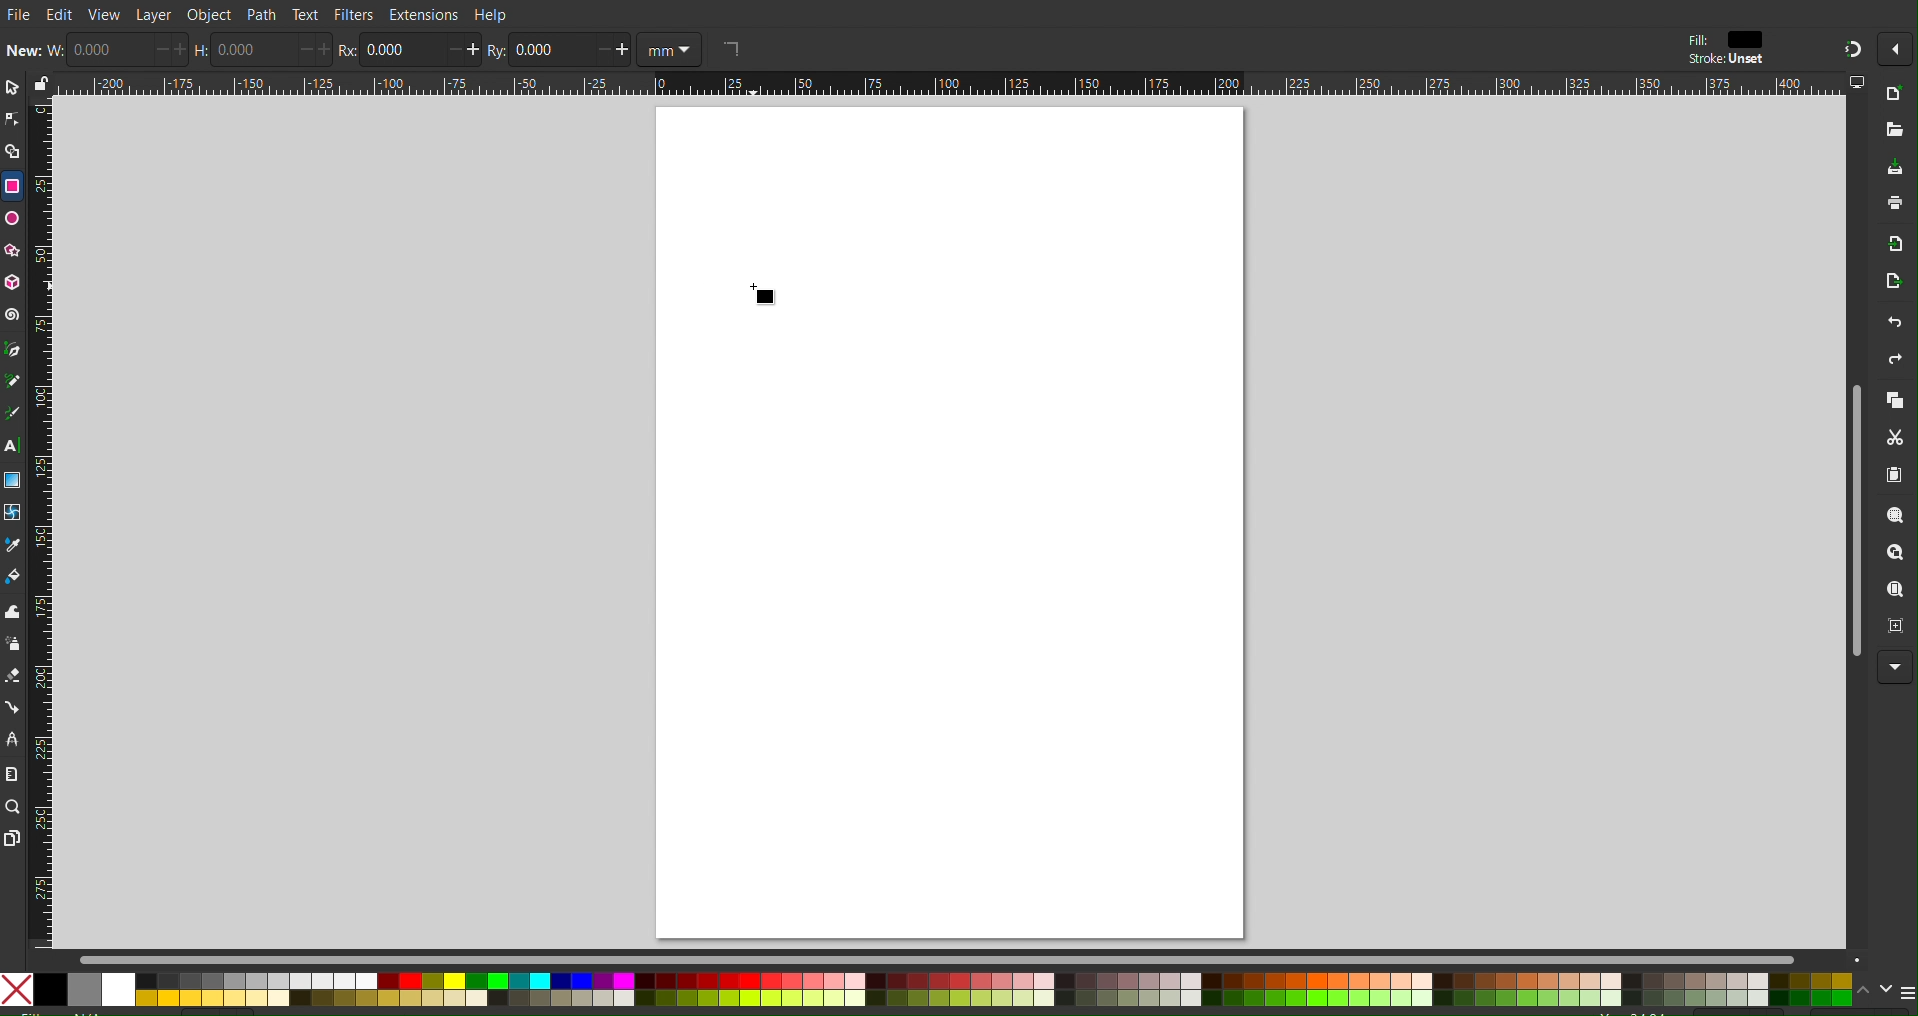 Image resolution: width=1918 pixels, height=1016 pixels. What do you see at coordinates (1895, 364) in the screenshot?
I see `Redo` at bounding box center [1895, 364].